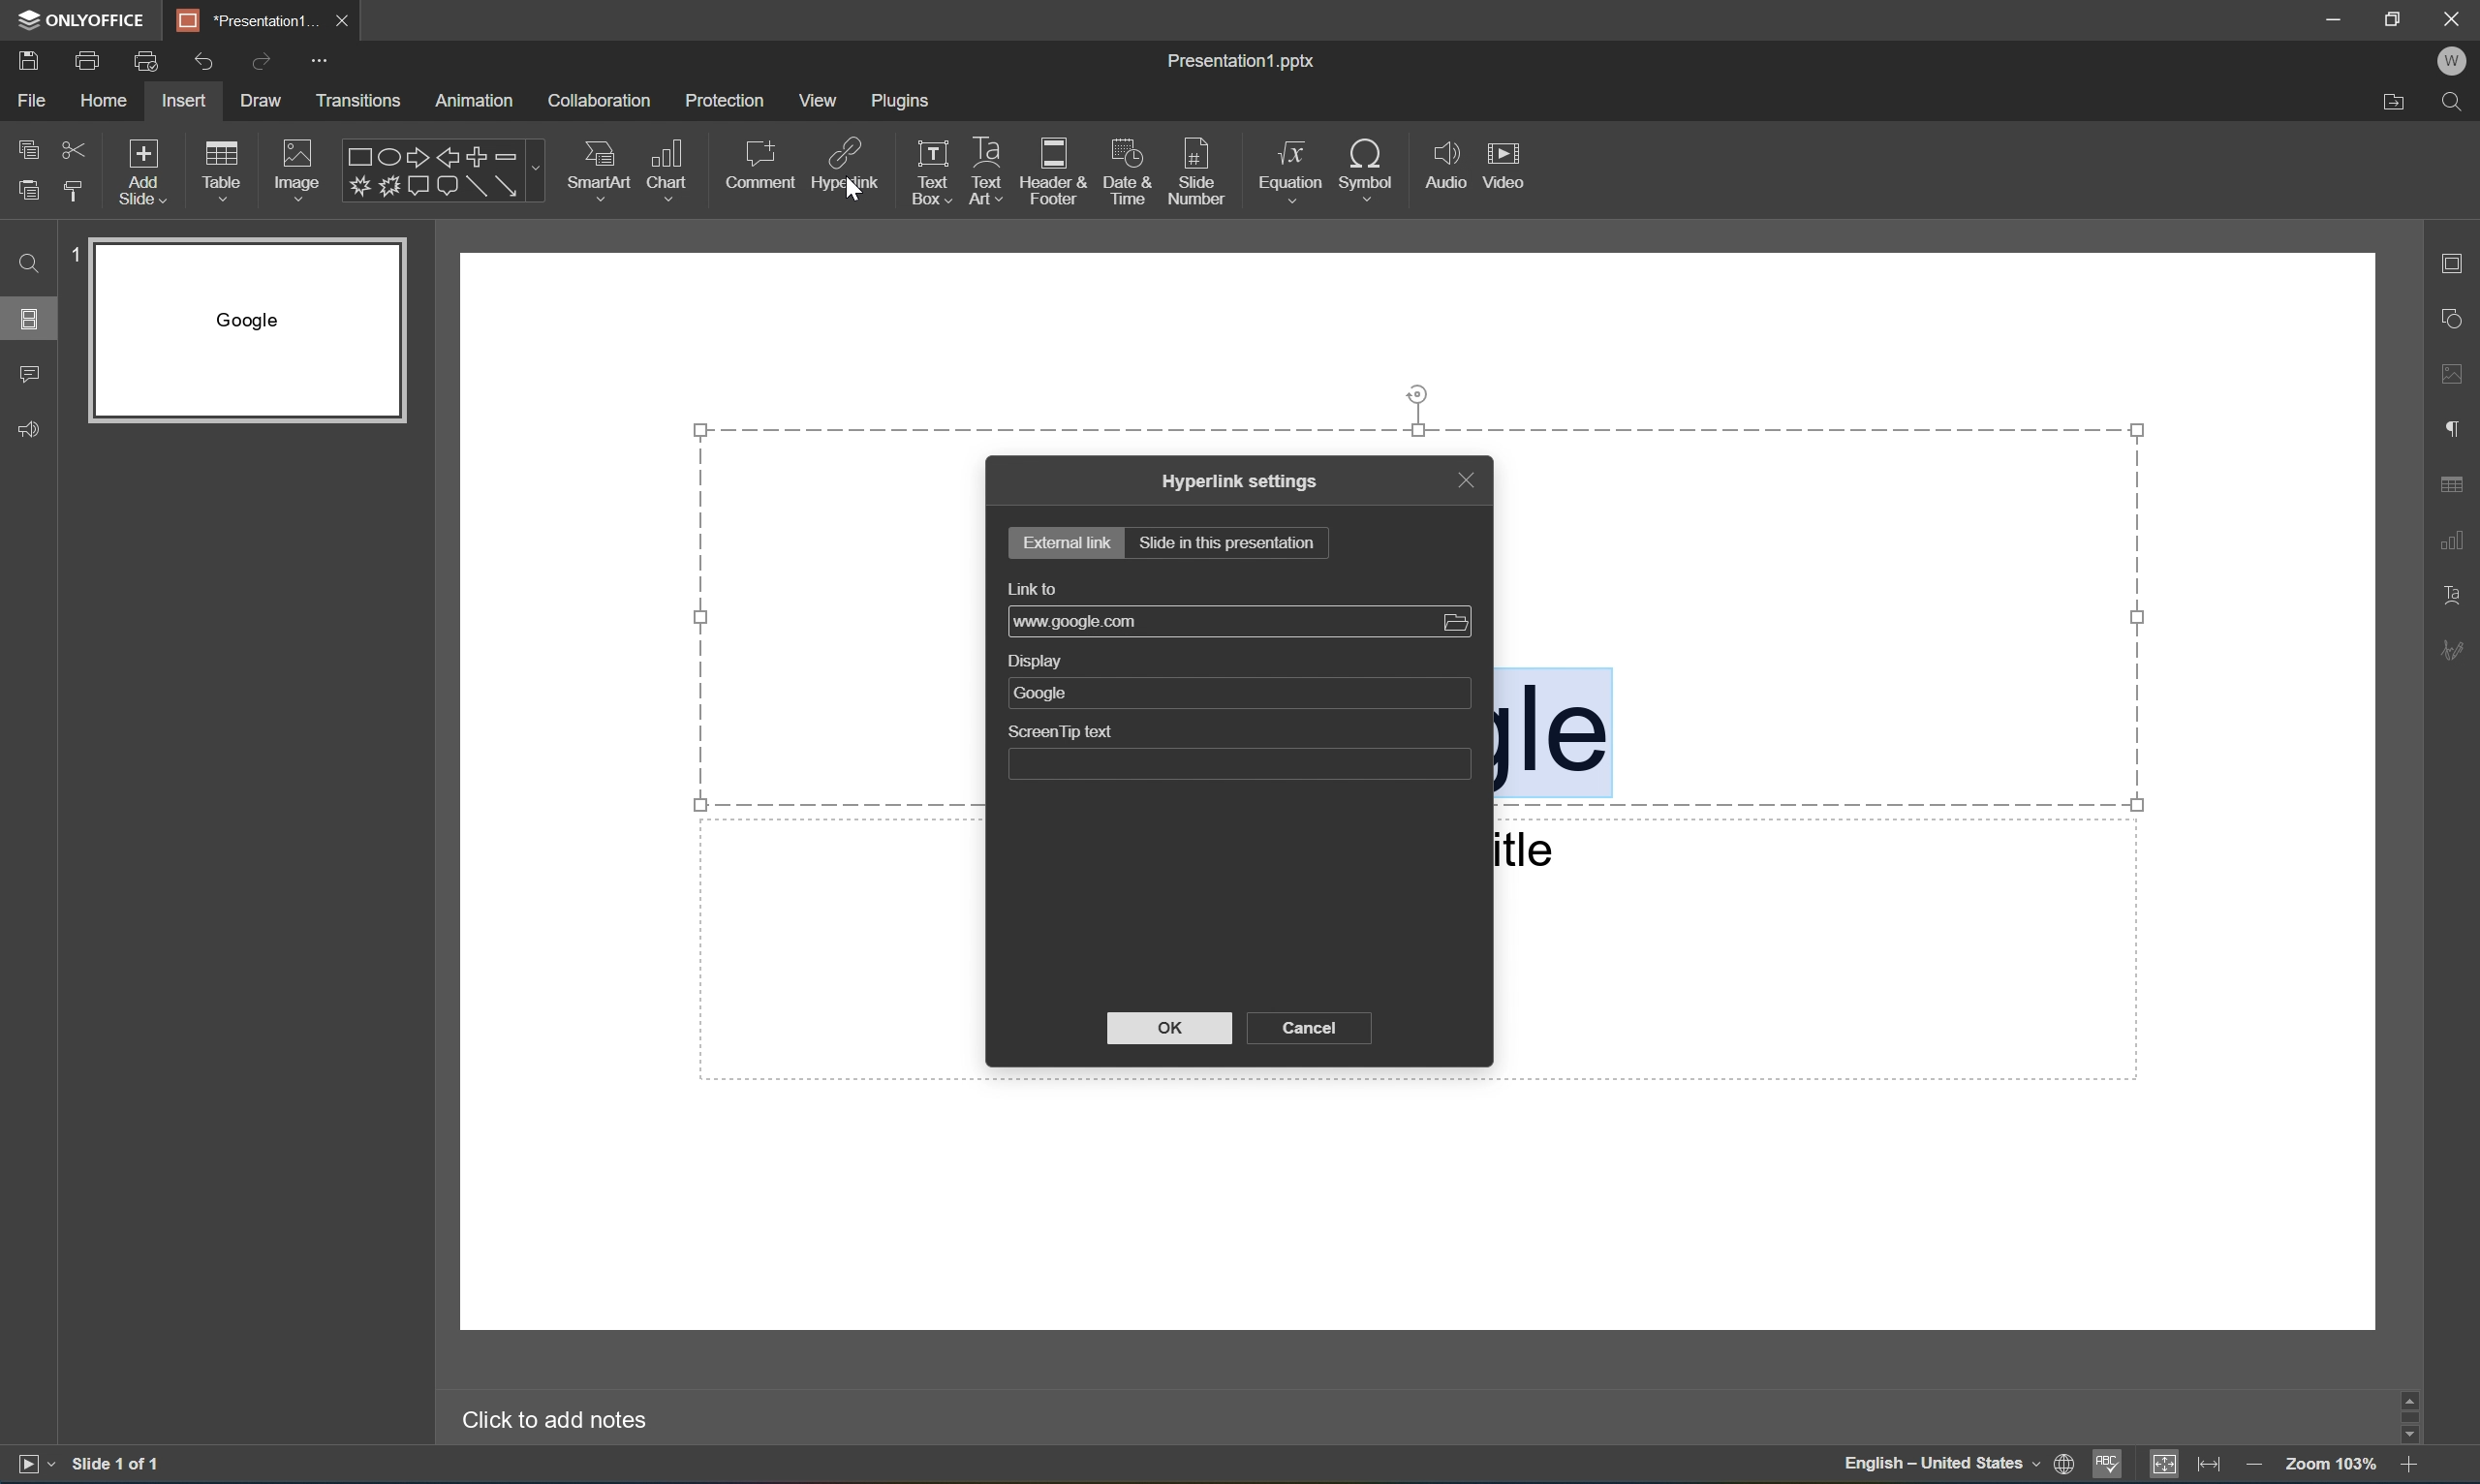  I want to click on Slide 1 of 1, so click(122, 1464).